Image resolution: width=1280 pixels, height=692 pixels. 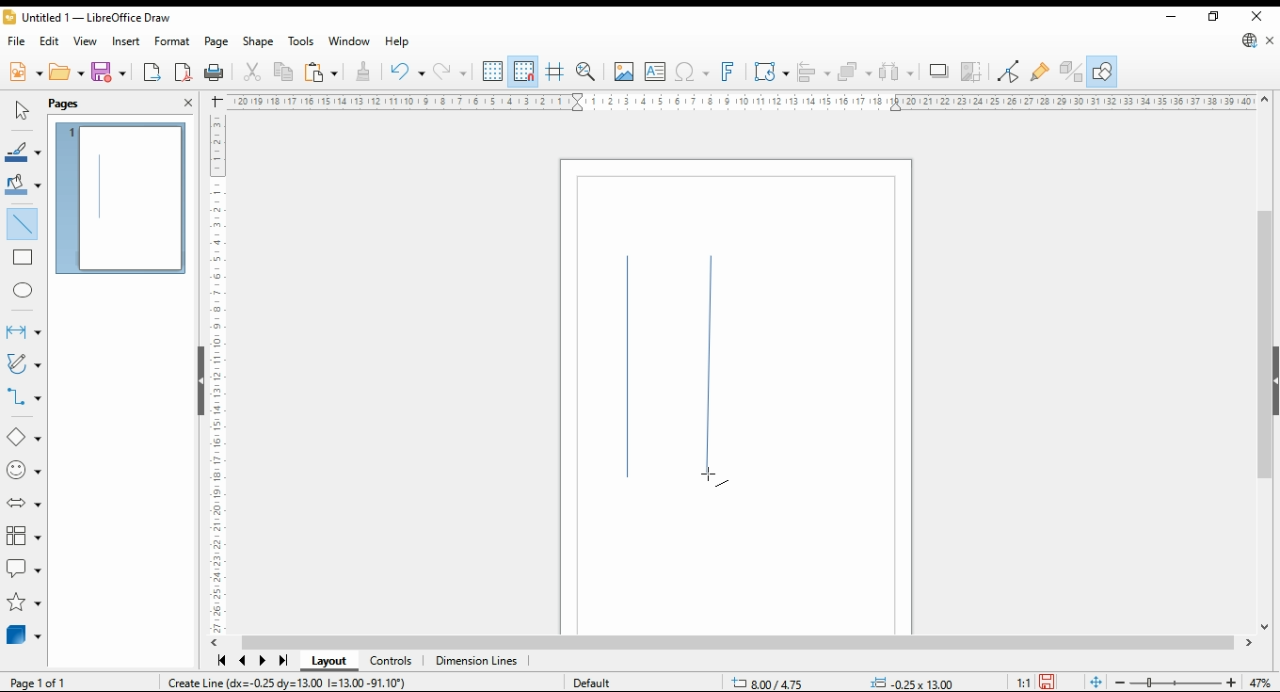 What do you see at coordinates (1176, 683) in the screenshot?
I see `zoom slider` at bounding box center [1176, 683].